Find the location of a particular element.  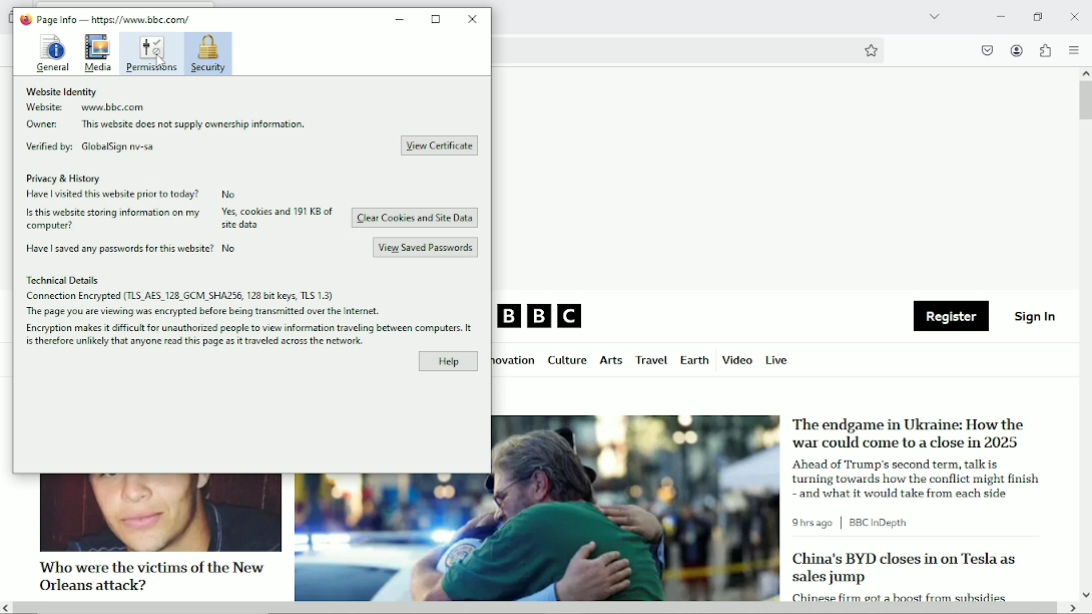

scroll left is located at coordinates (7, 608).